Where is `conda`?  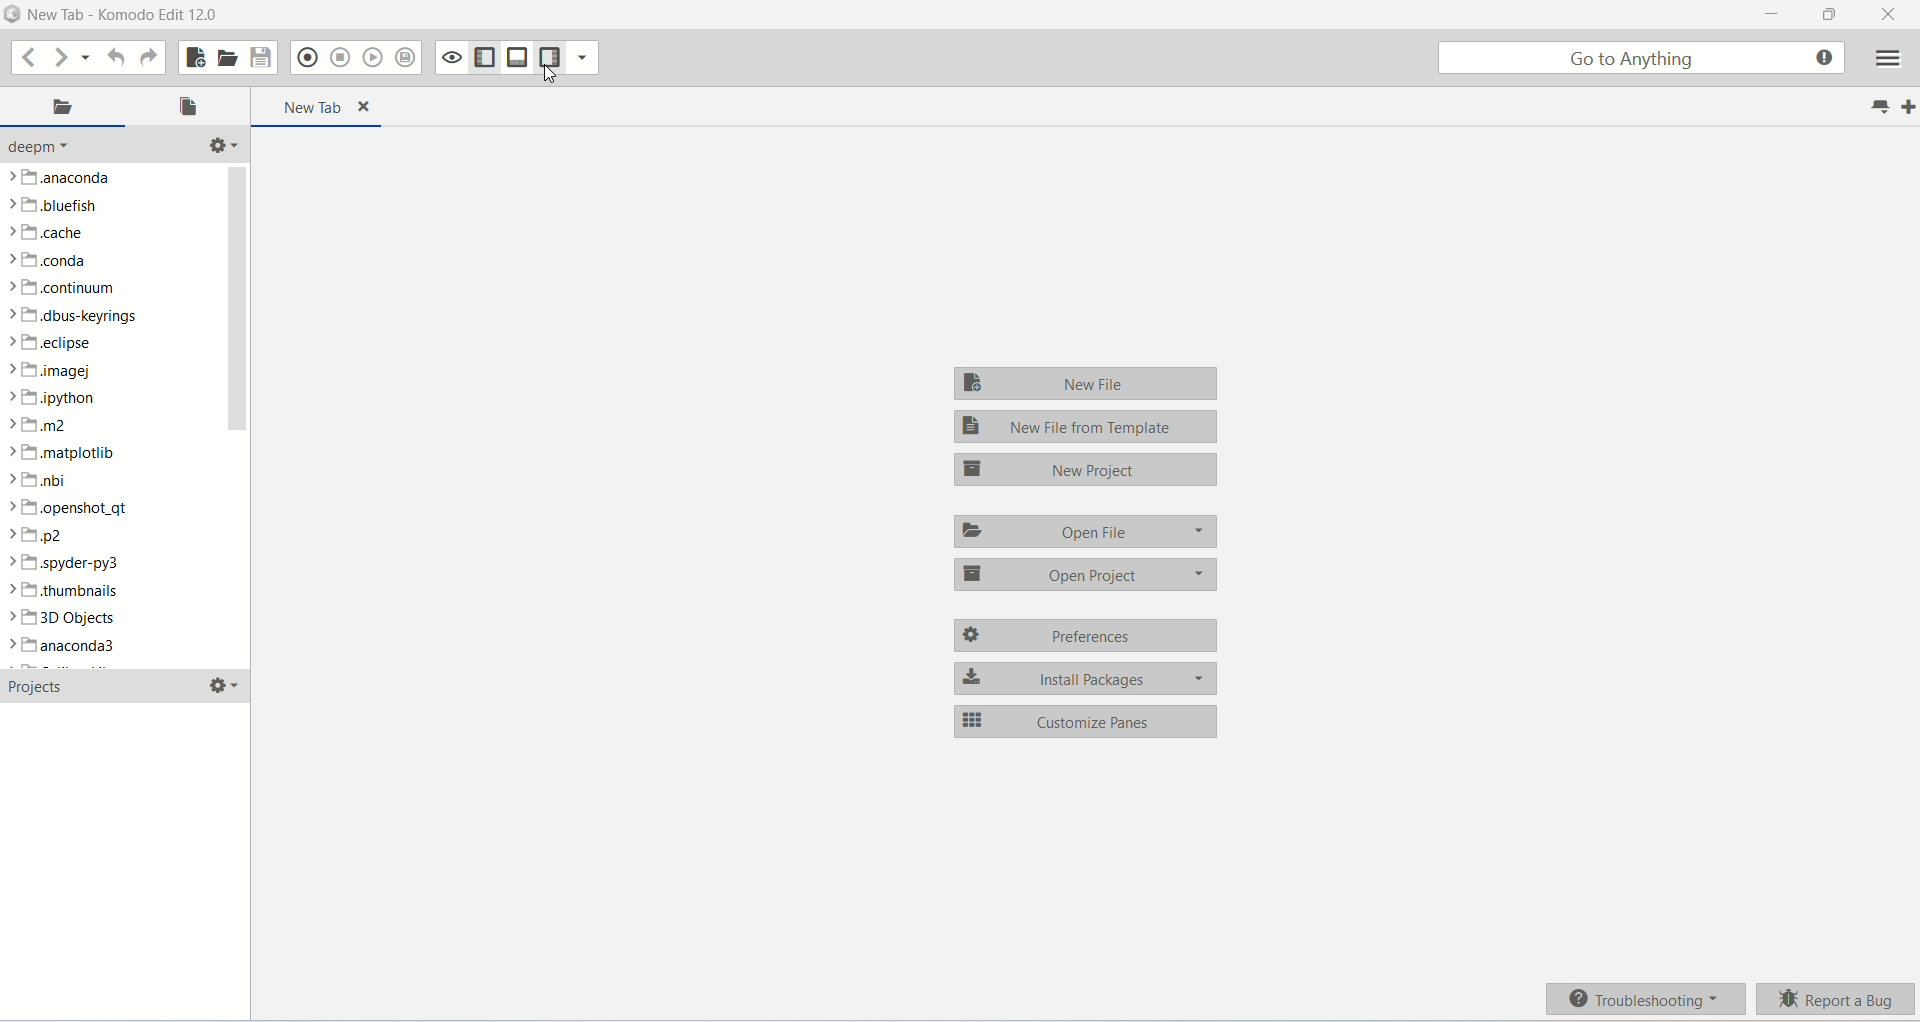
conda is located at coordinates (47, 260).